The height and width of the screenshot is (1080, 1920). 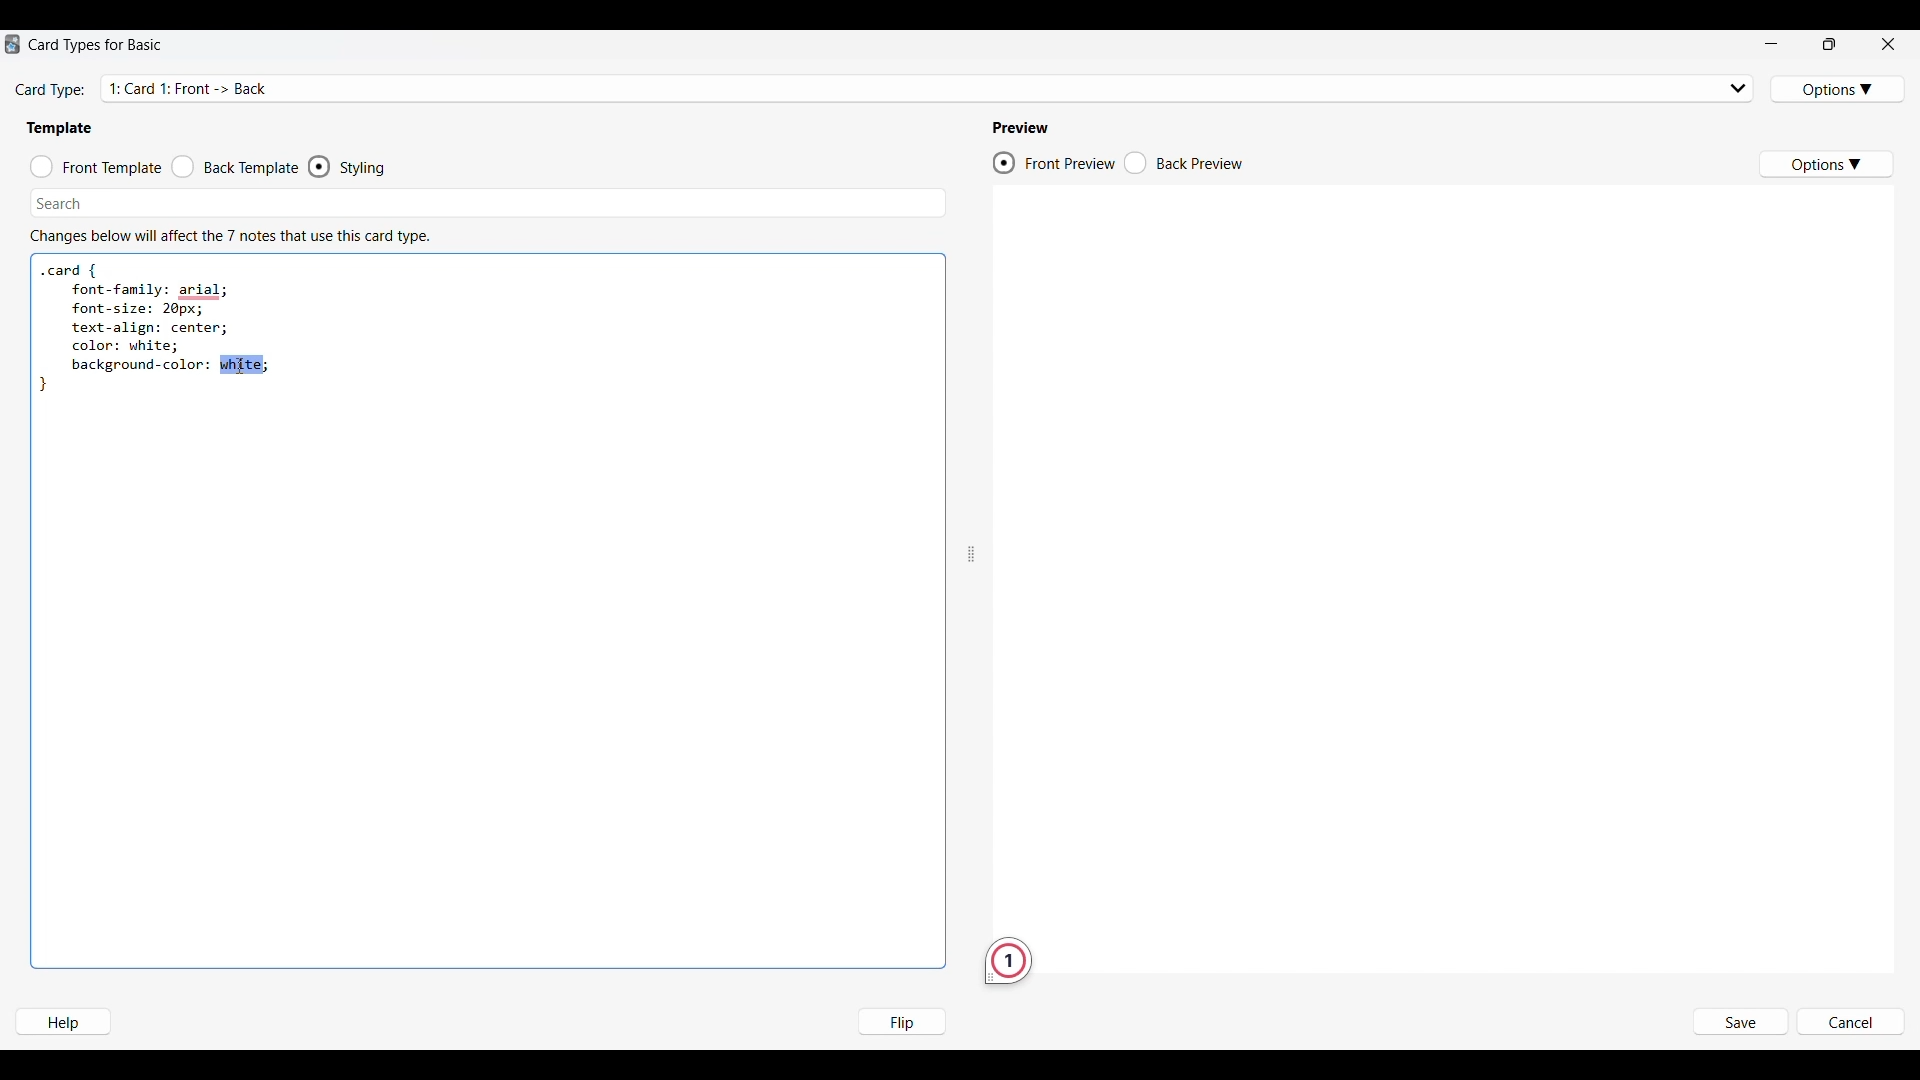 I want to click on Save, so click(x=1739, y=1023).